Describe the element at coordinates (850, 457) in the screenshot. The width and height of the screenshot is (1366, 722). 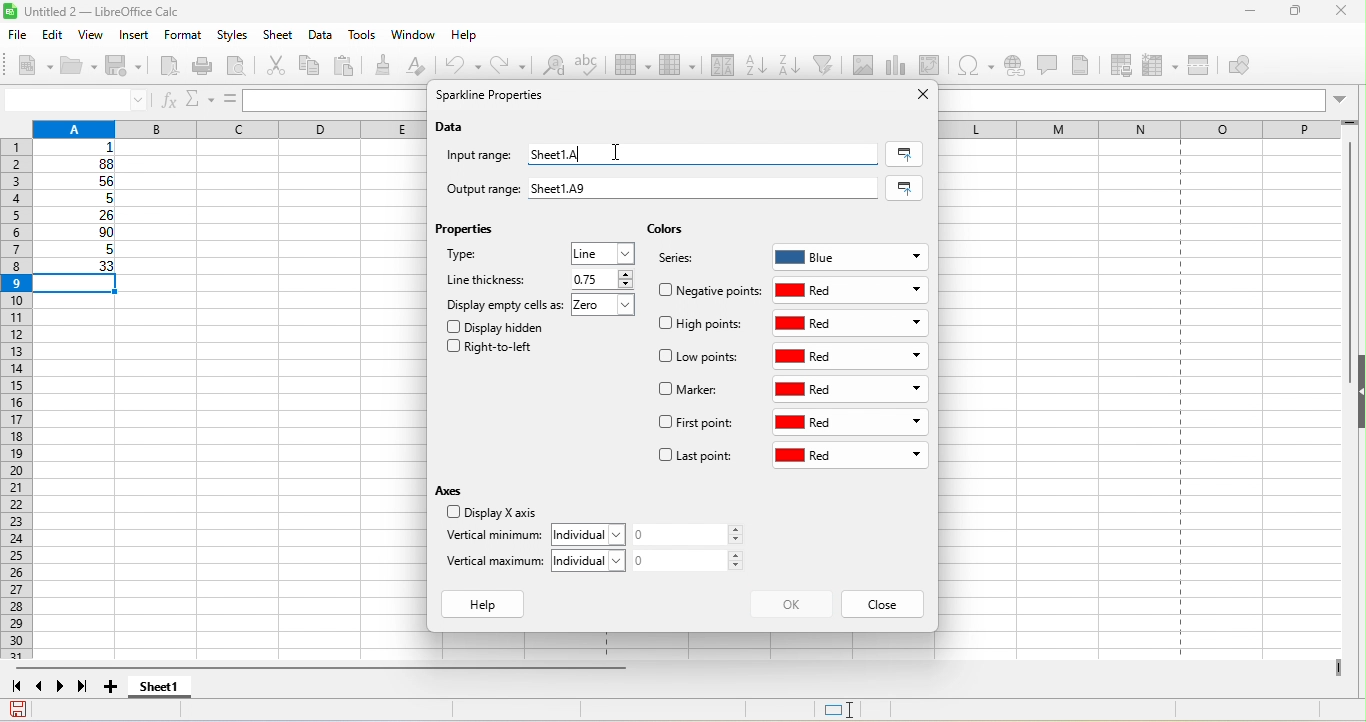
I see `red` at that location.